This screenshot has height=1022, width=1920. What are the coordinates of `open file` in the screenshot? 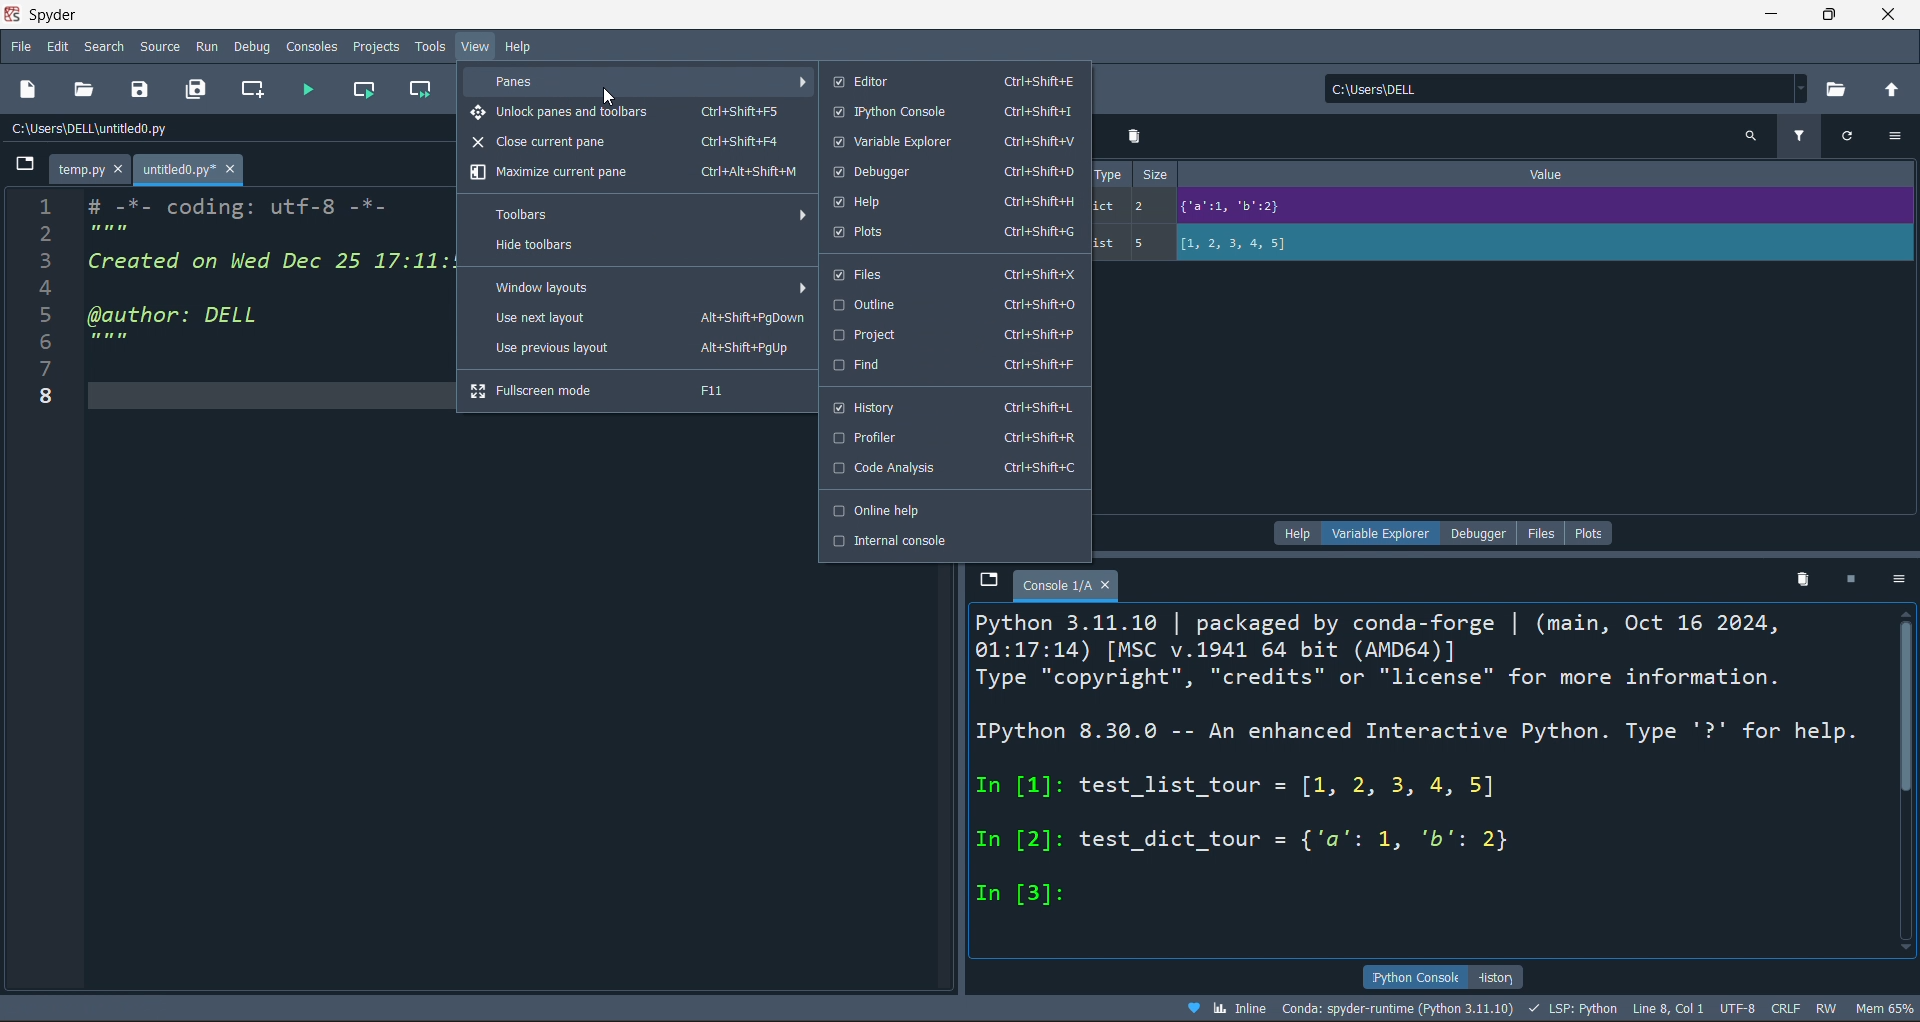 It's located at (84, 89).